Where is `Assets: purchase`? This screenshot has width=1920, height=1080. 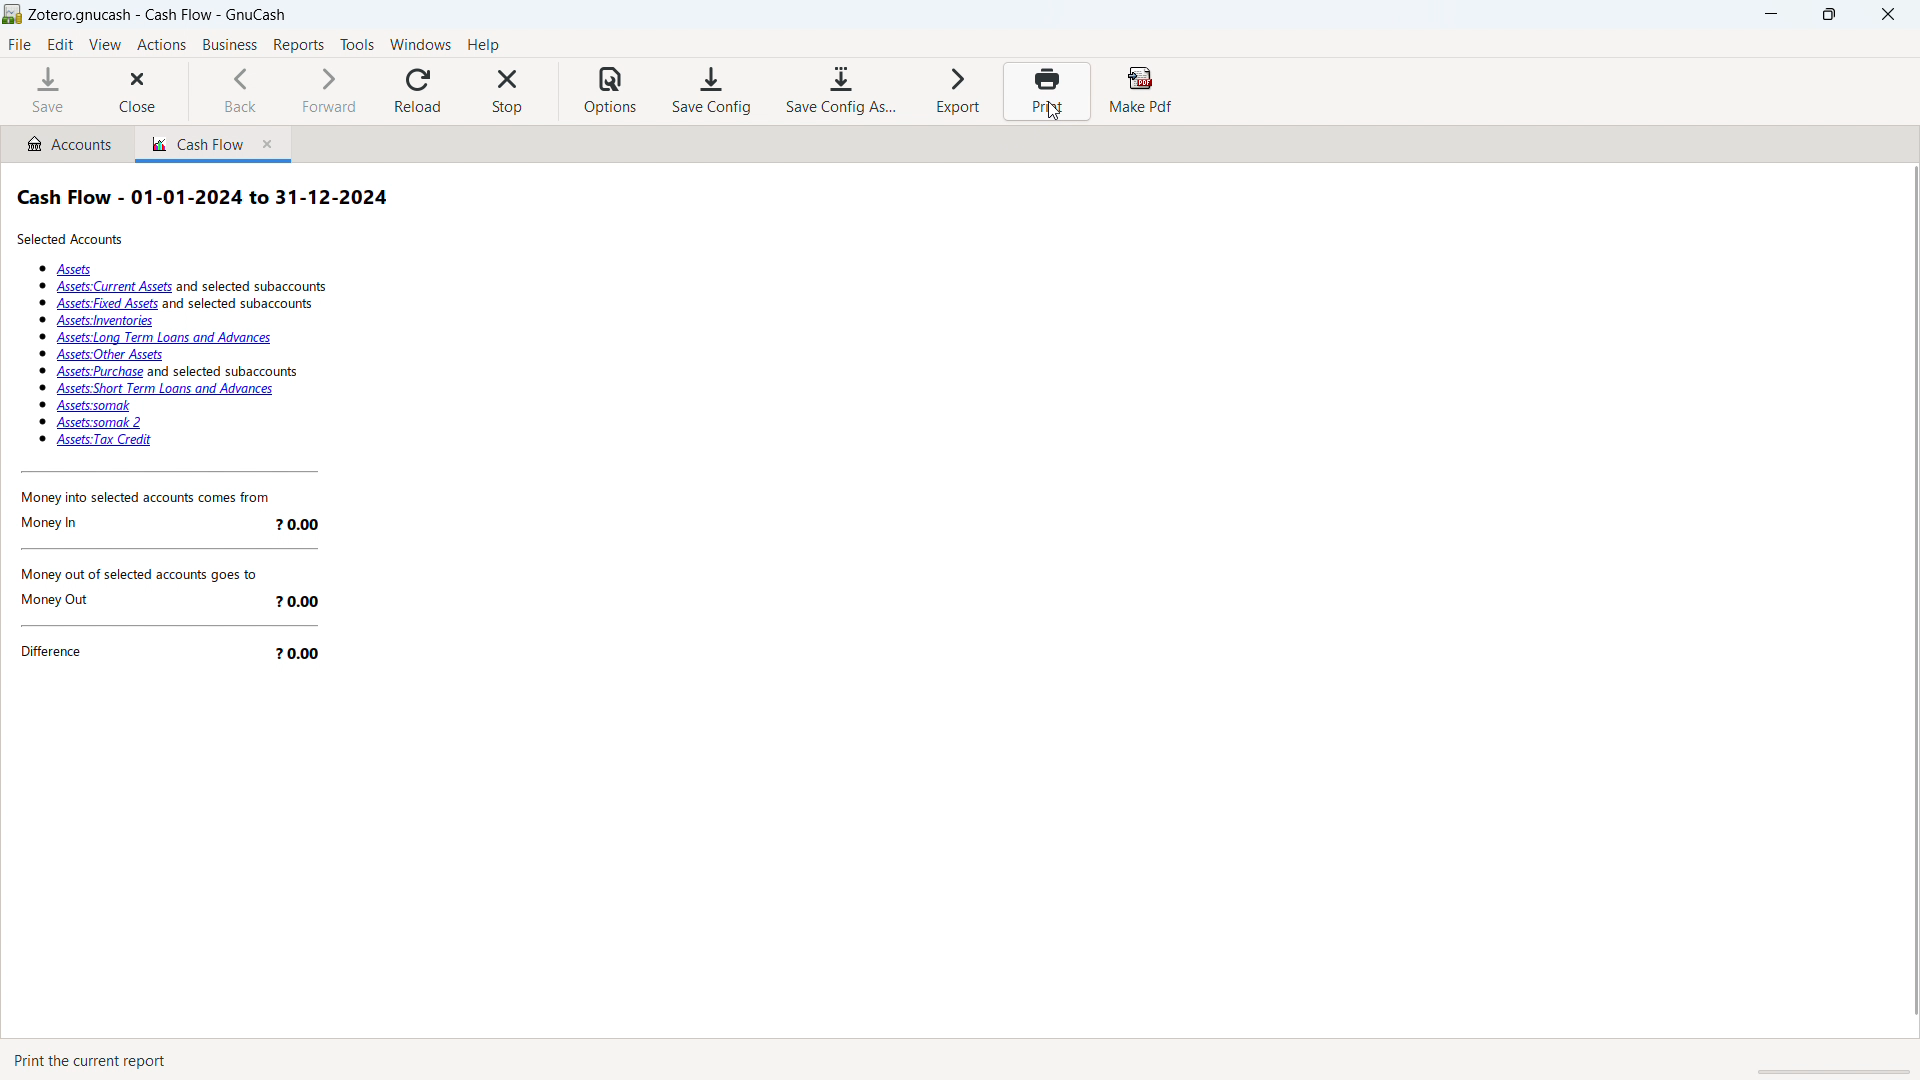
Assets: purchase is located at coordinates (175, 372).